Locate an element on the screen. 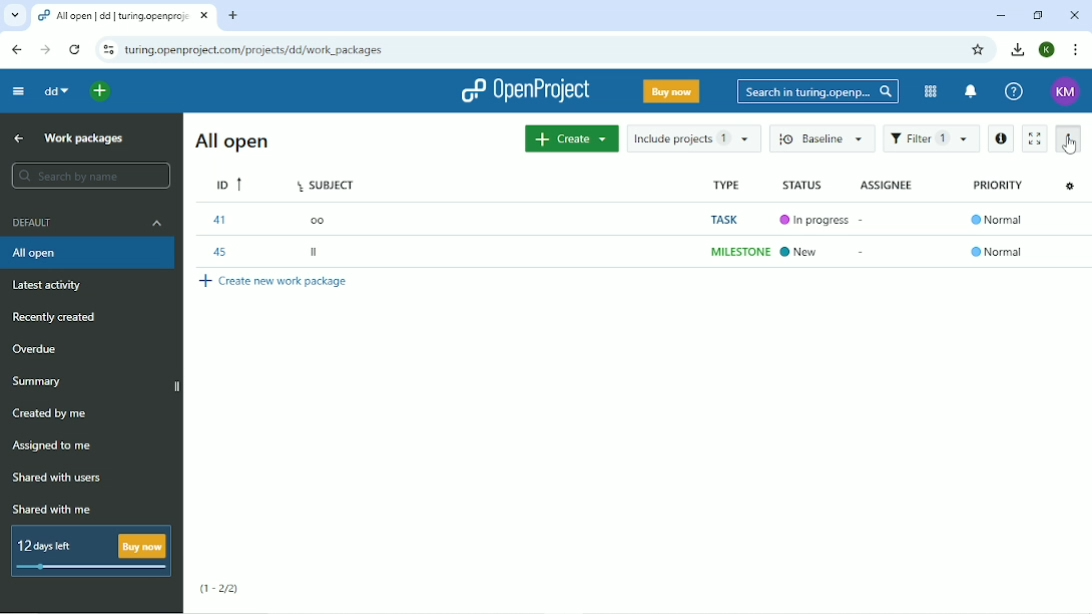 This screenshot has height=614, width=1092. Search is located at coordinates (816, 91).